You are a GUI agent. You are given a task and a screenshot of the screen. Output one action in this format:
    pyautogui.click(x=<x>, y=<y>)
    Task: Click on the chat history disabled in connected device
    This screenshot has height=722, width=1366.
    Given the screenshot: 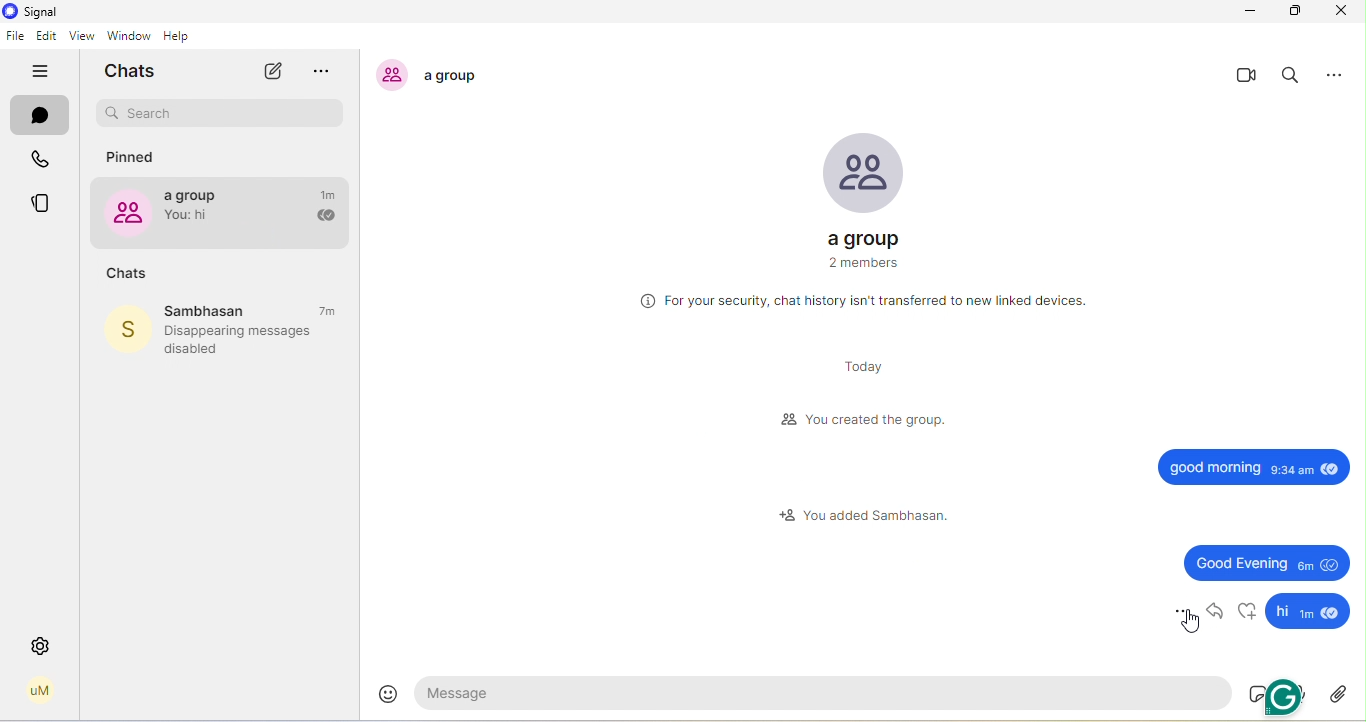 What is the action you would take?
    pyautogui.click(x=864, y=302)
    